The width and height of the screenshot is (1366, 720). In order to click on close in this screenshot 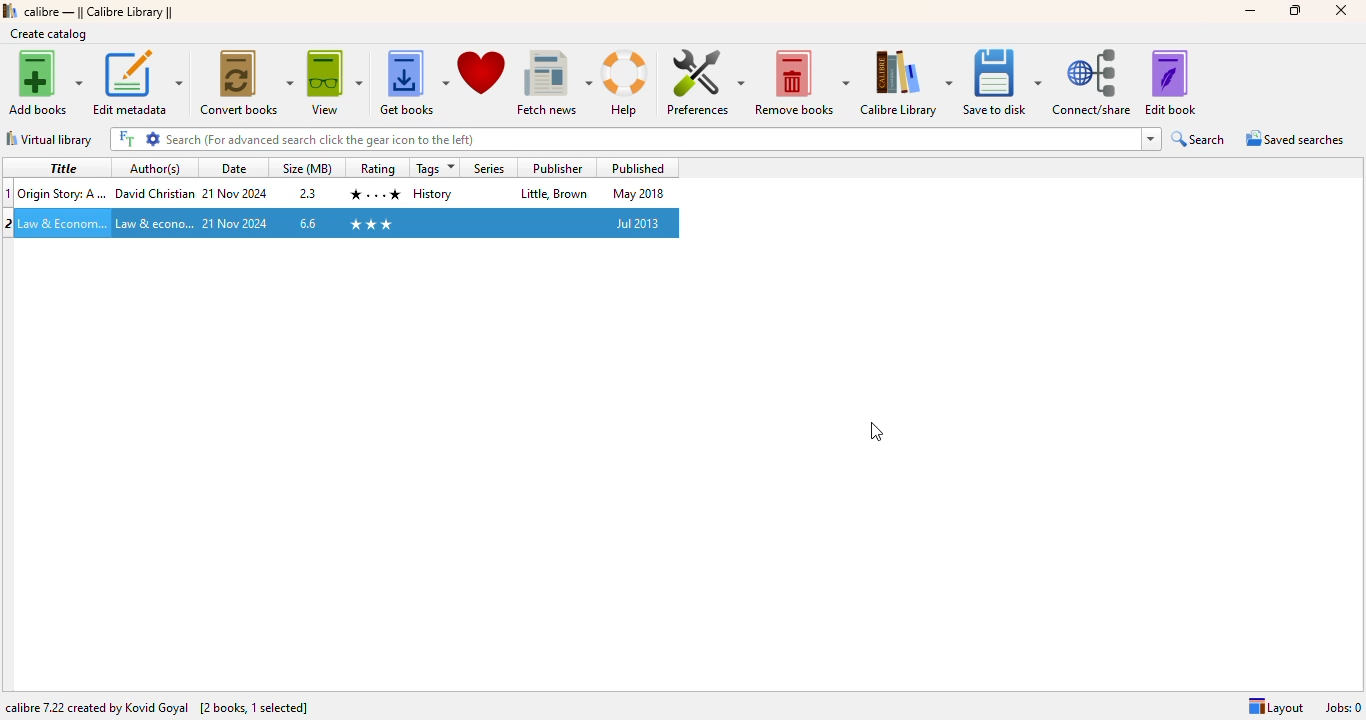, I will do `click(1342, 11)`.